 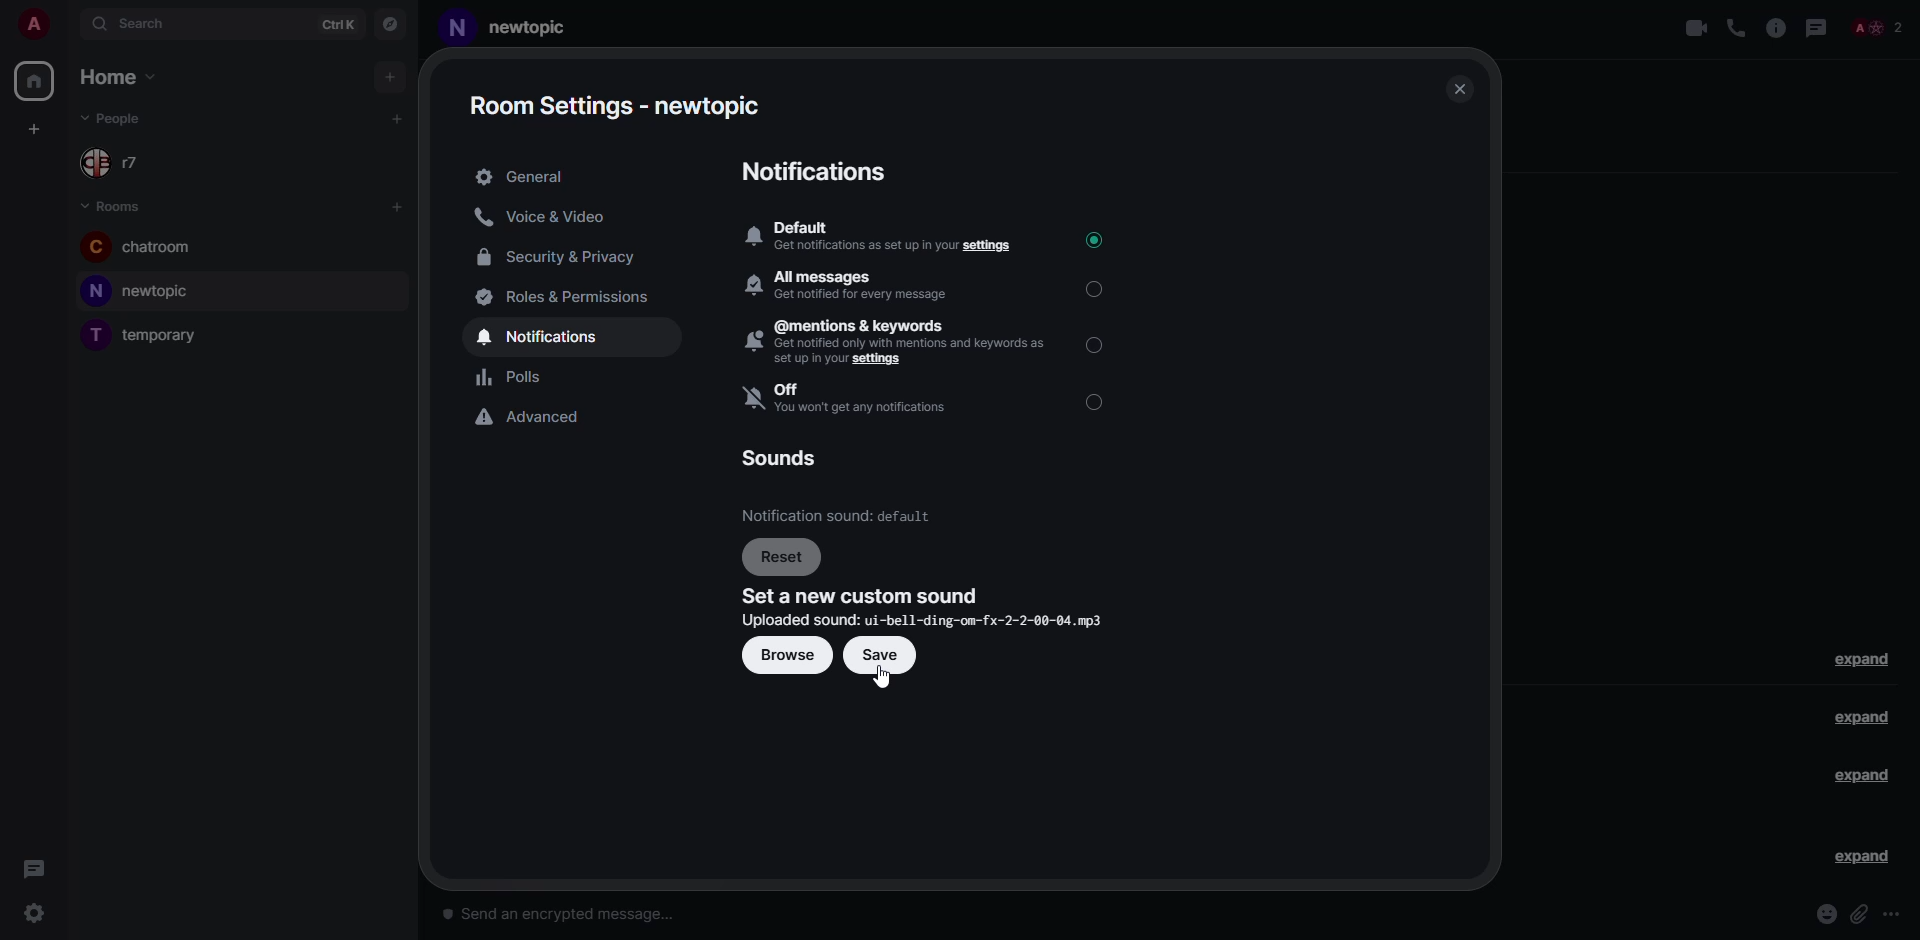 What do you see at coordinates (511, 31) in the screenshot?
I see `room` at bounding box center [511, 31].